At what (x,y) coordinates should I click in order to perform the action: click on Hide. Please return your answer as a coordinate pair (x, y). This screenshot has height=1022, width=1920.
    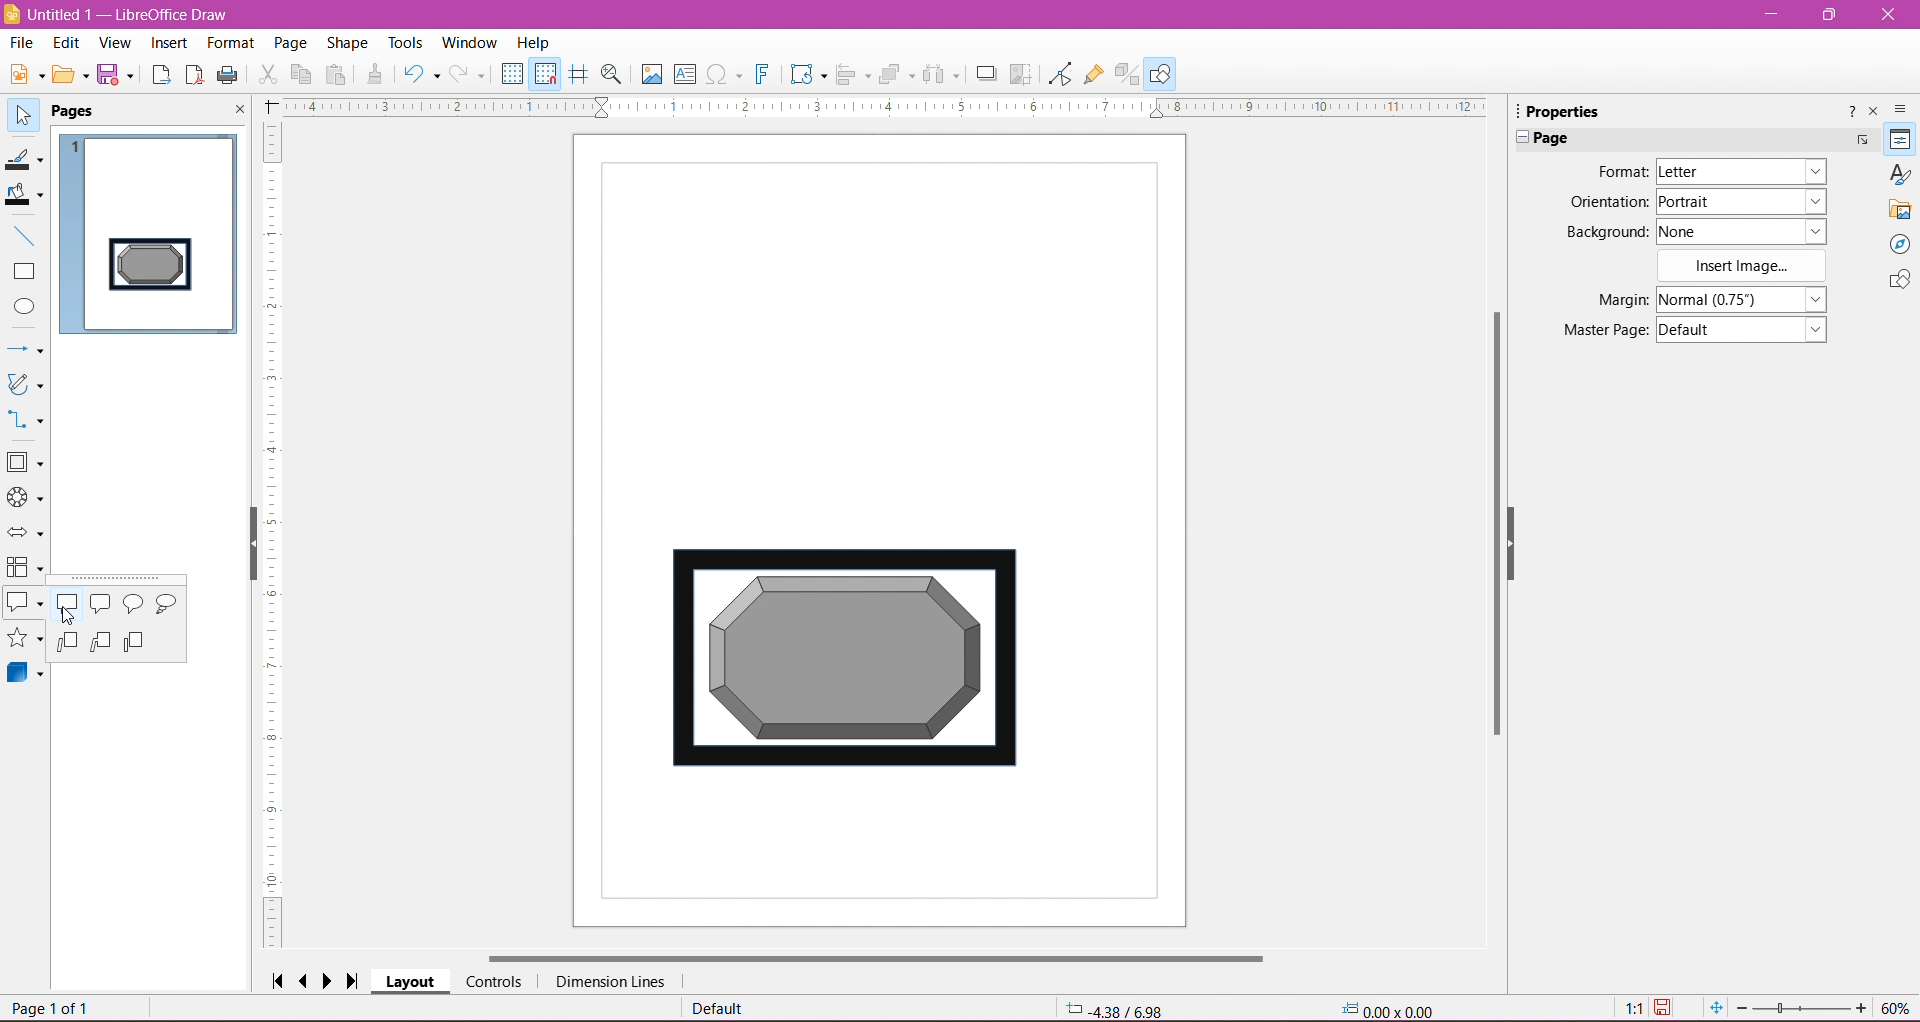
    Looking at the image, I should click on (246, 548).